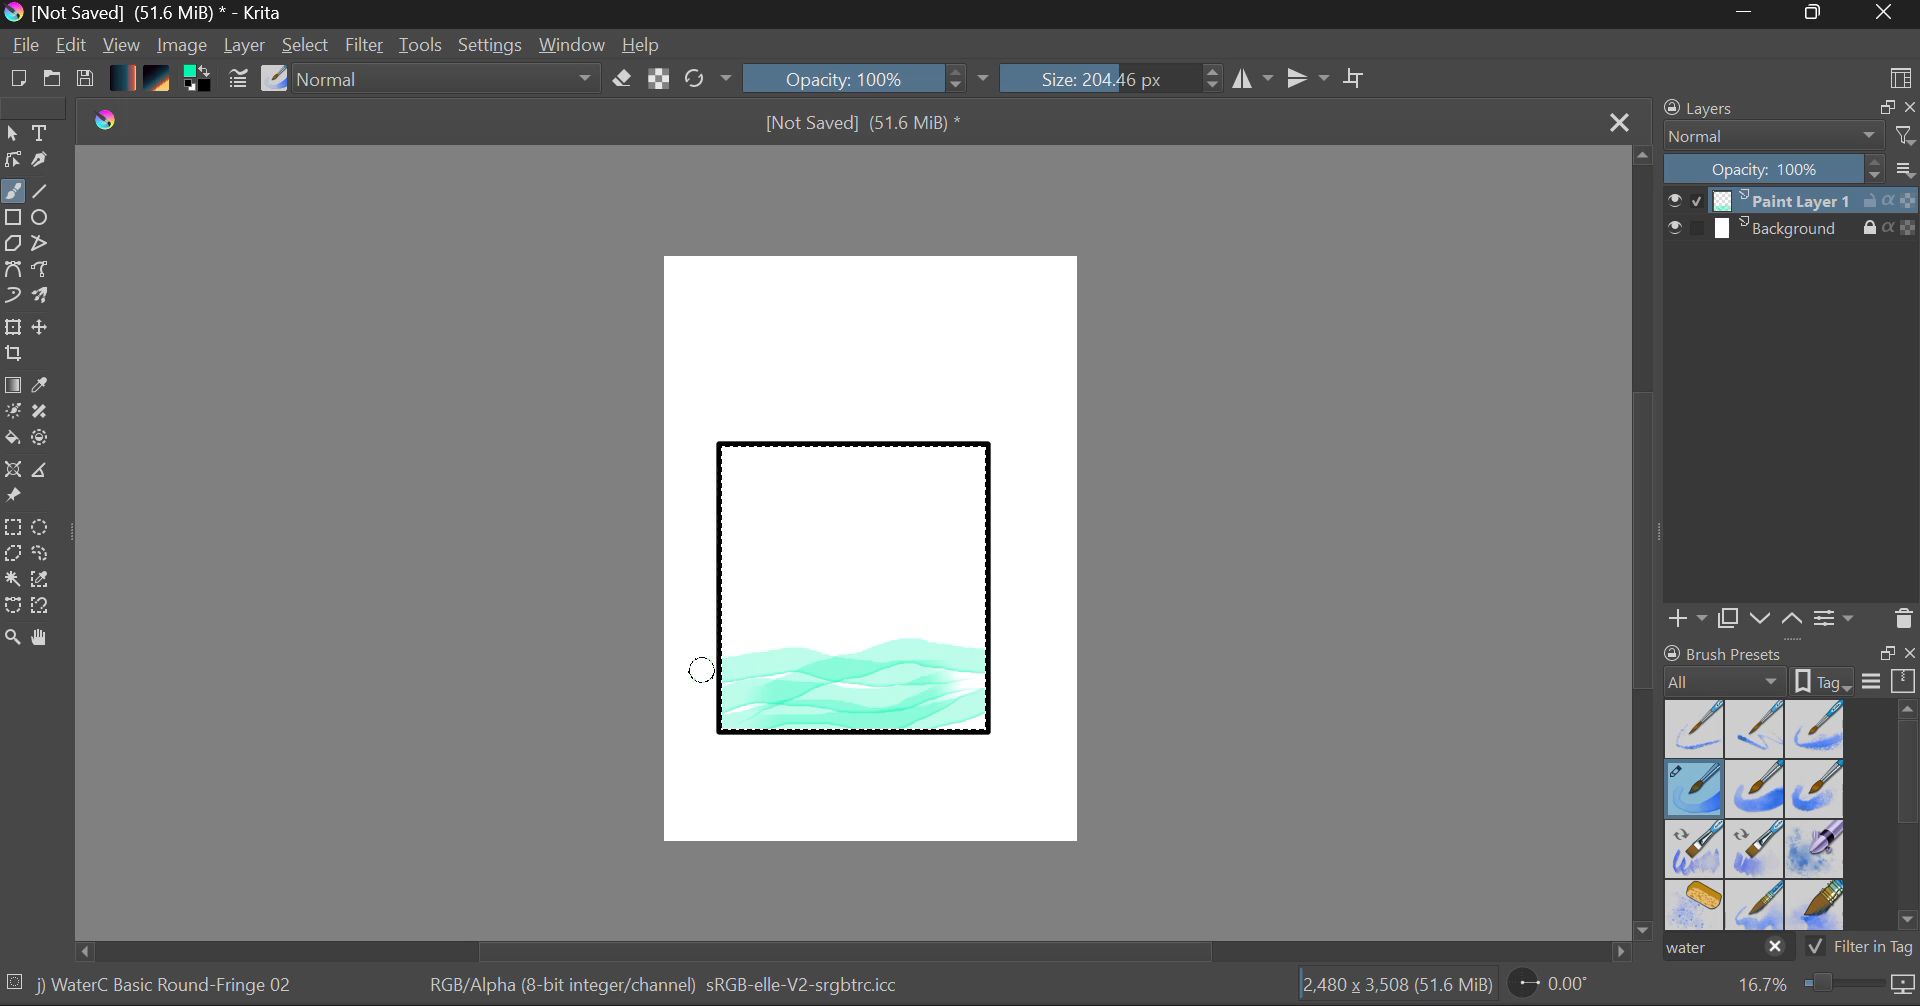 The image size is (1920, 1006). What do you see at coordinates (1908, 819) in the screenshot?
I see `Scroll Bar` at bounding box center [1908, 819].